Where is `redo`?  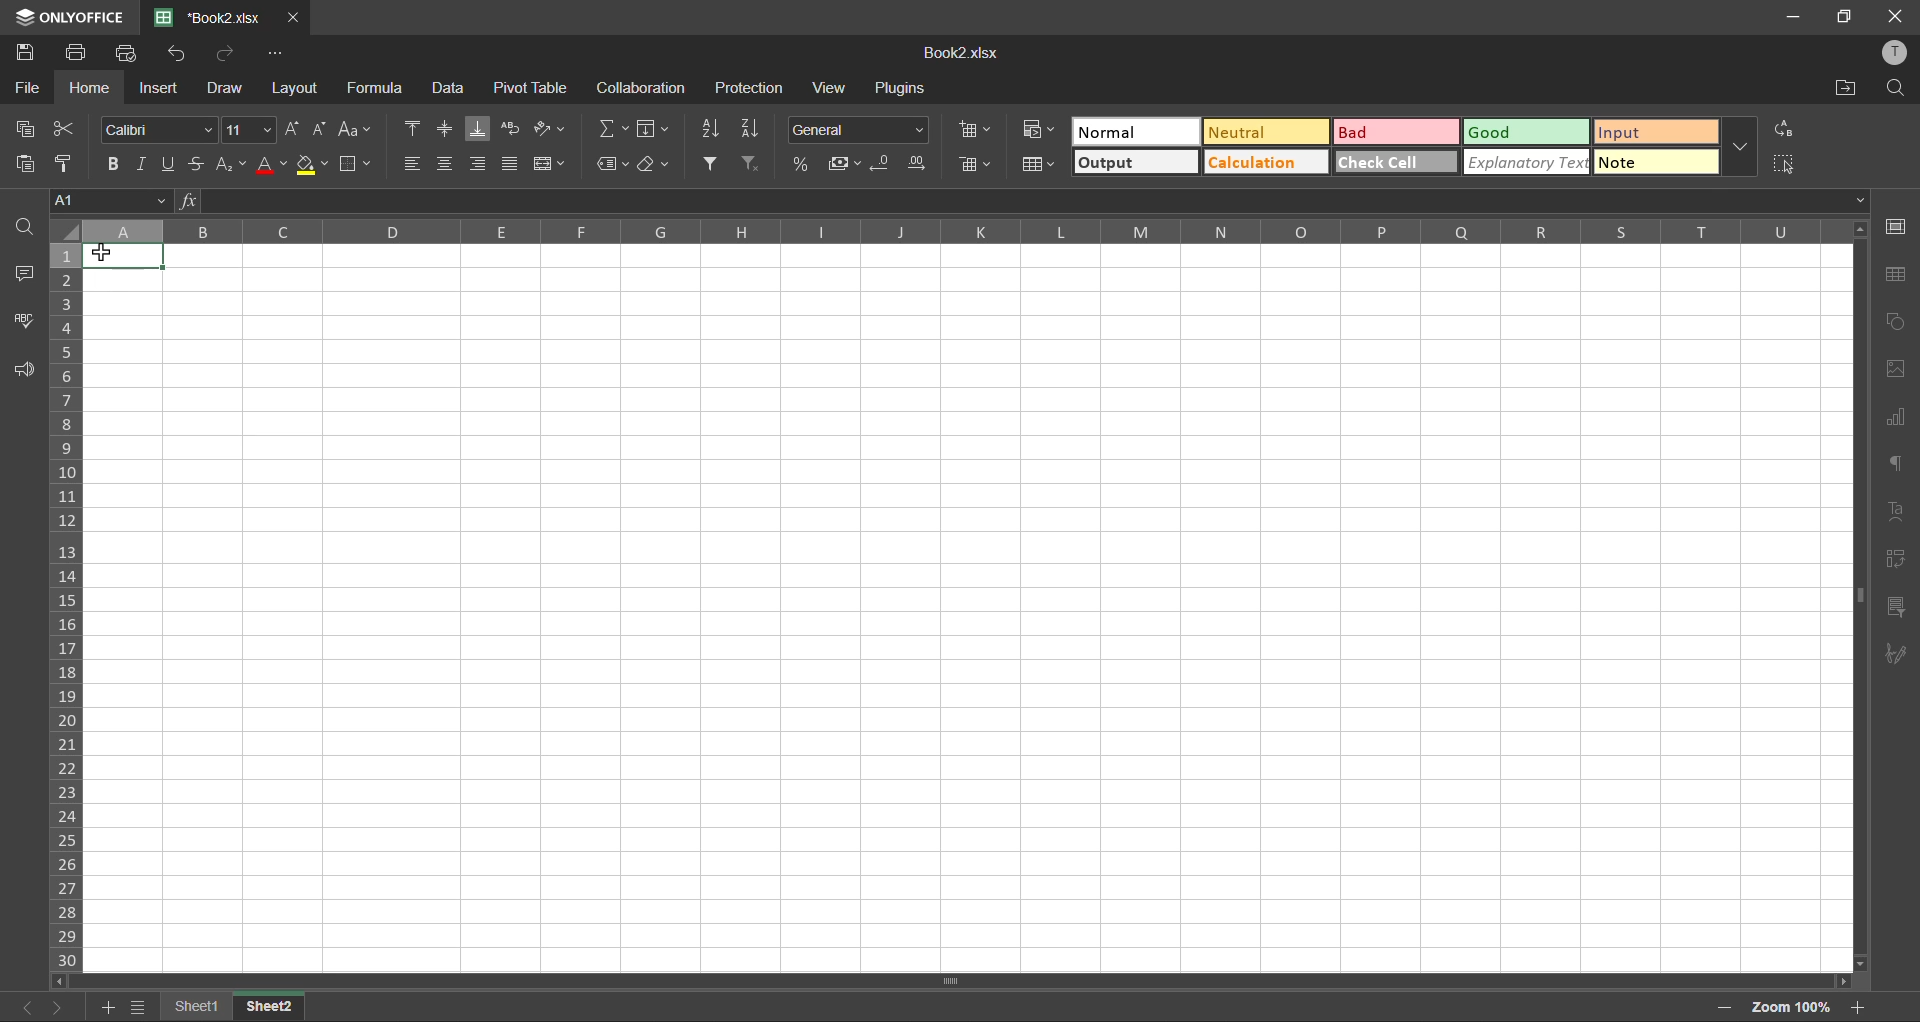 redo is located at coordinates (226, 54).